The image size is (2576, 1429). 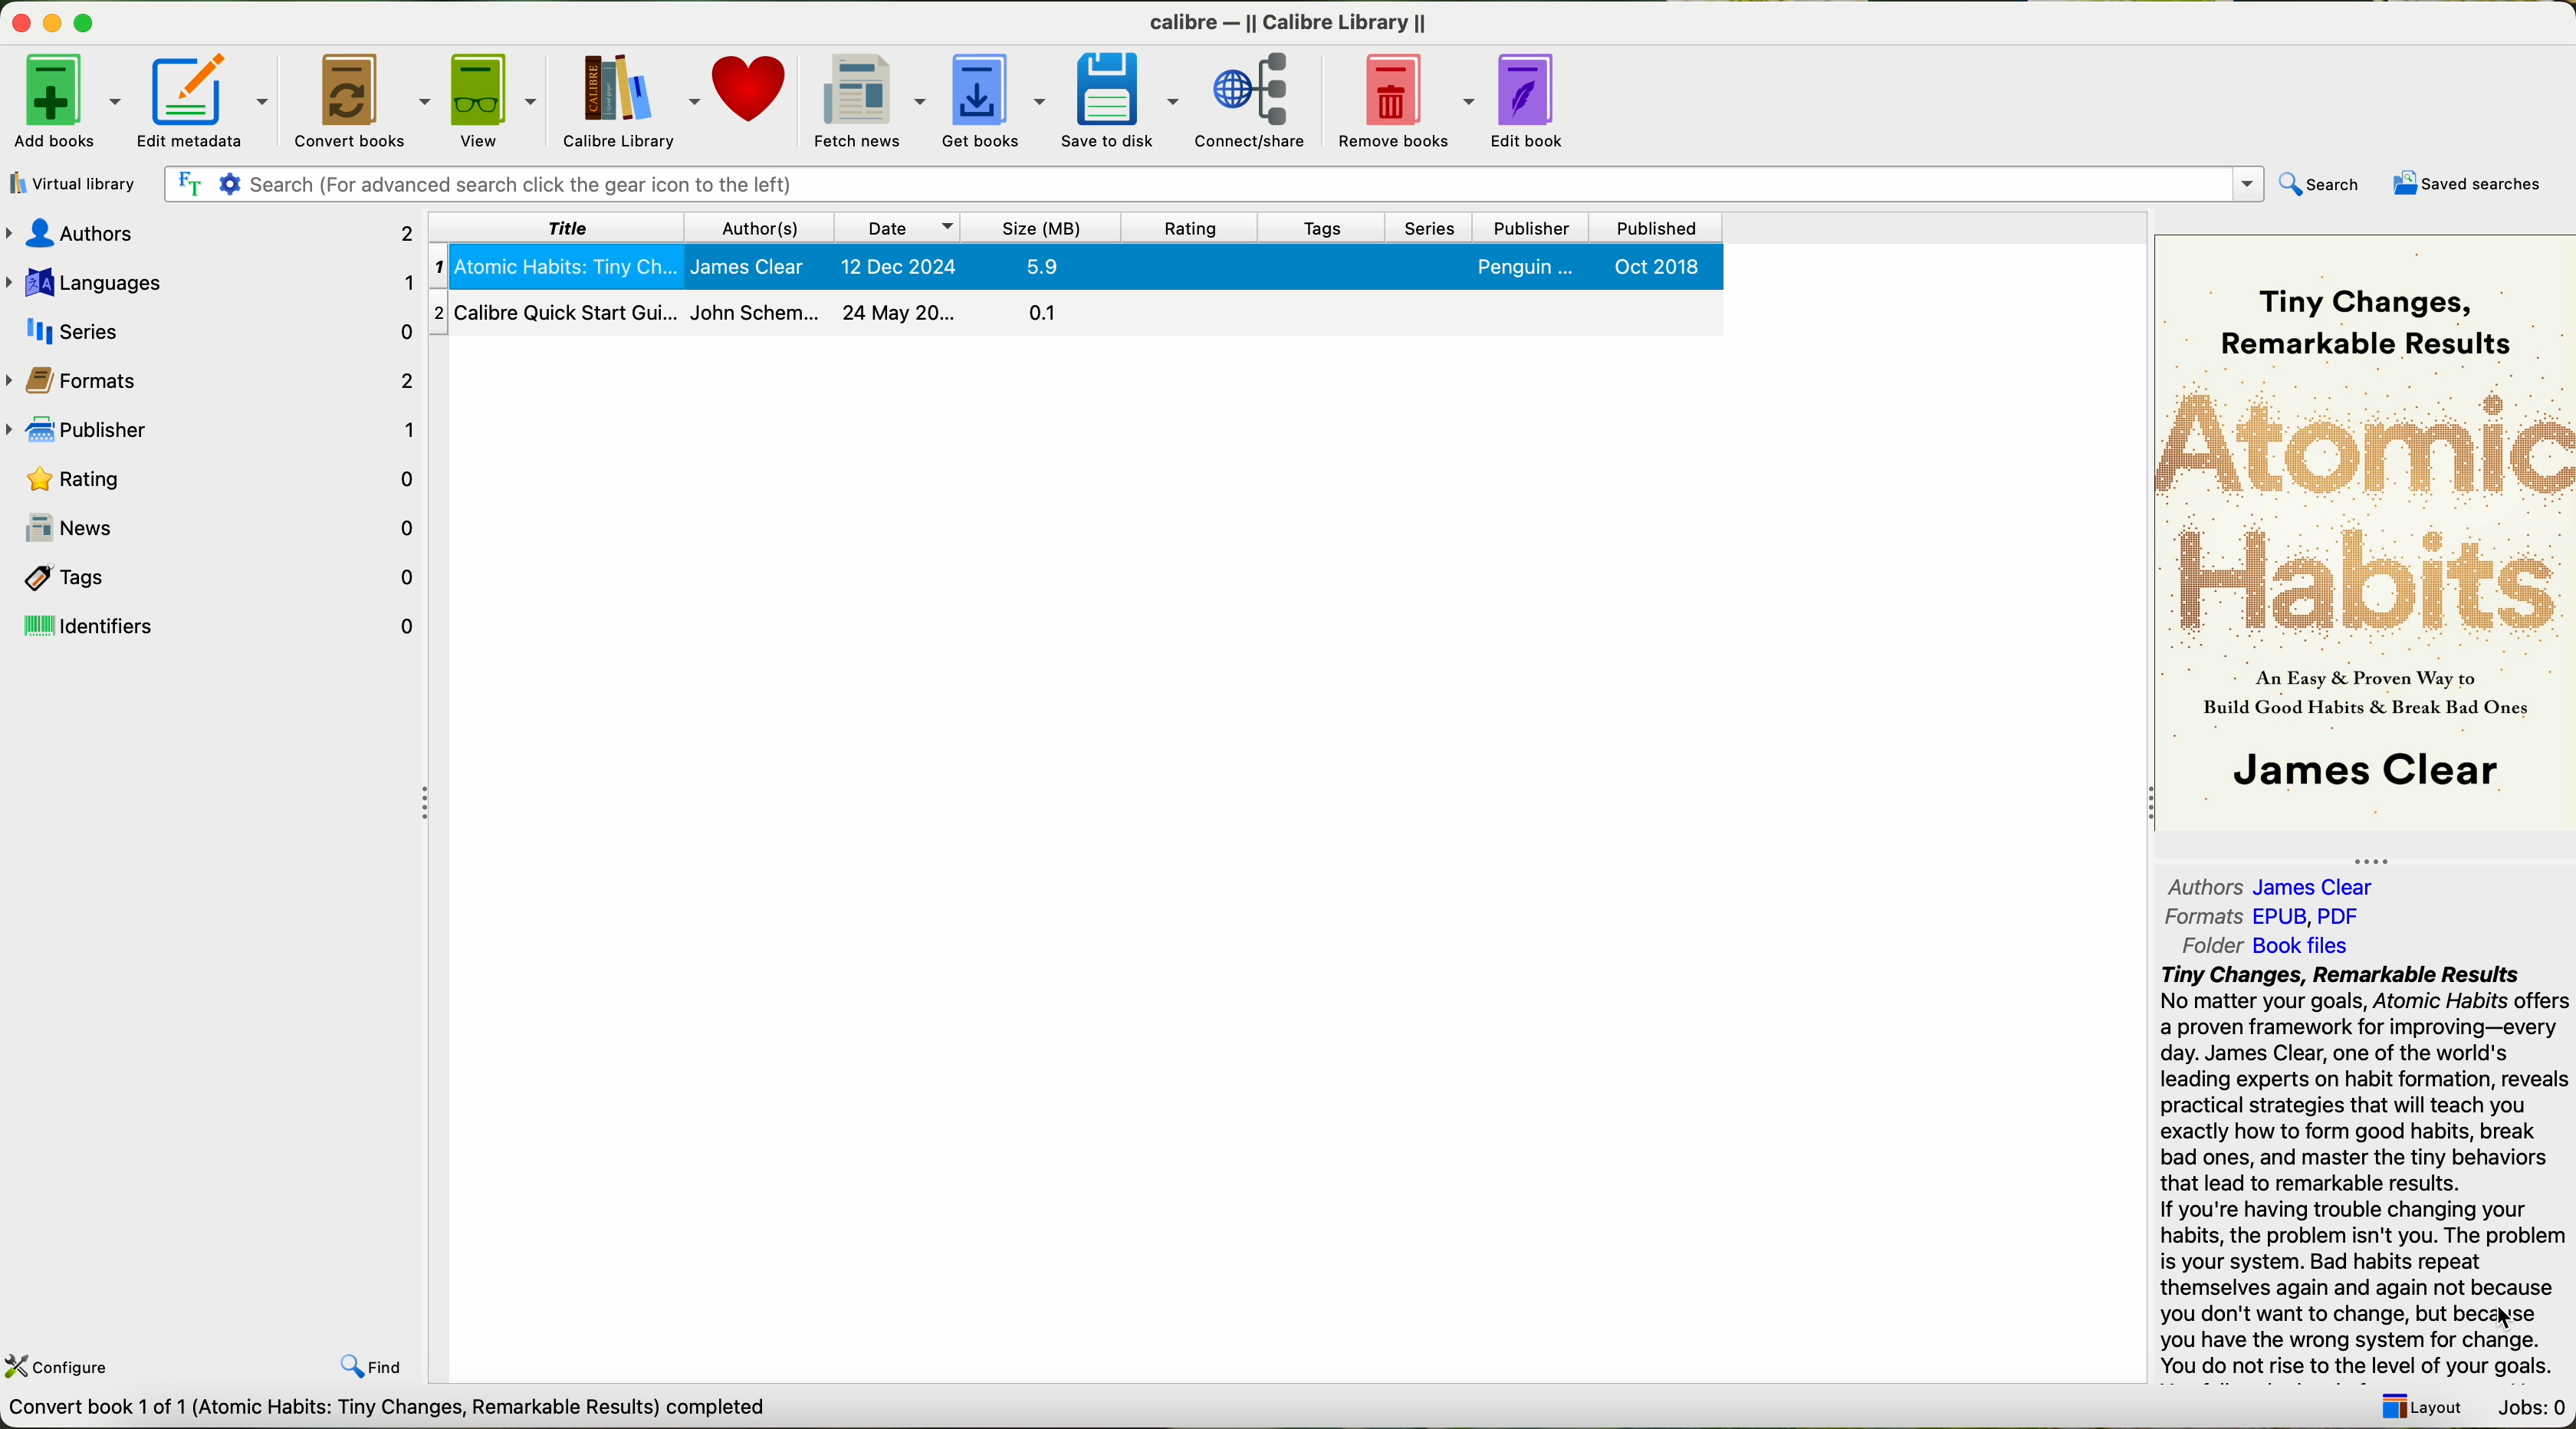 I want to click on second book, so click(x=1074, y=316).